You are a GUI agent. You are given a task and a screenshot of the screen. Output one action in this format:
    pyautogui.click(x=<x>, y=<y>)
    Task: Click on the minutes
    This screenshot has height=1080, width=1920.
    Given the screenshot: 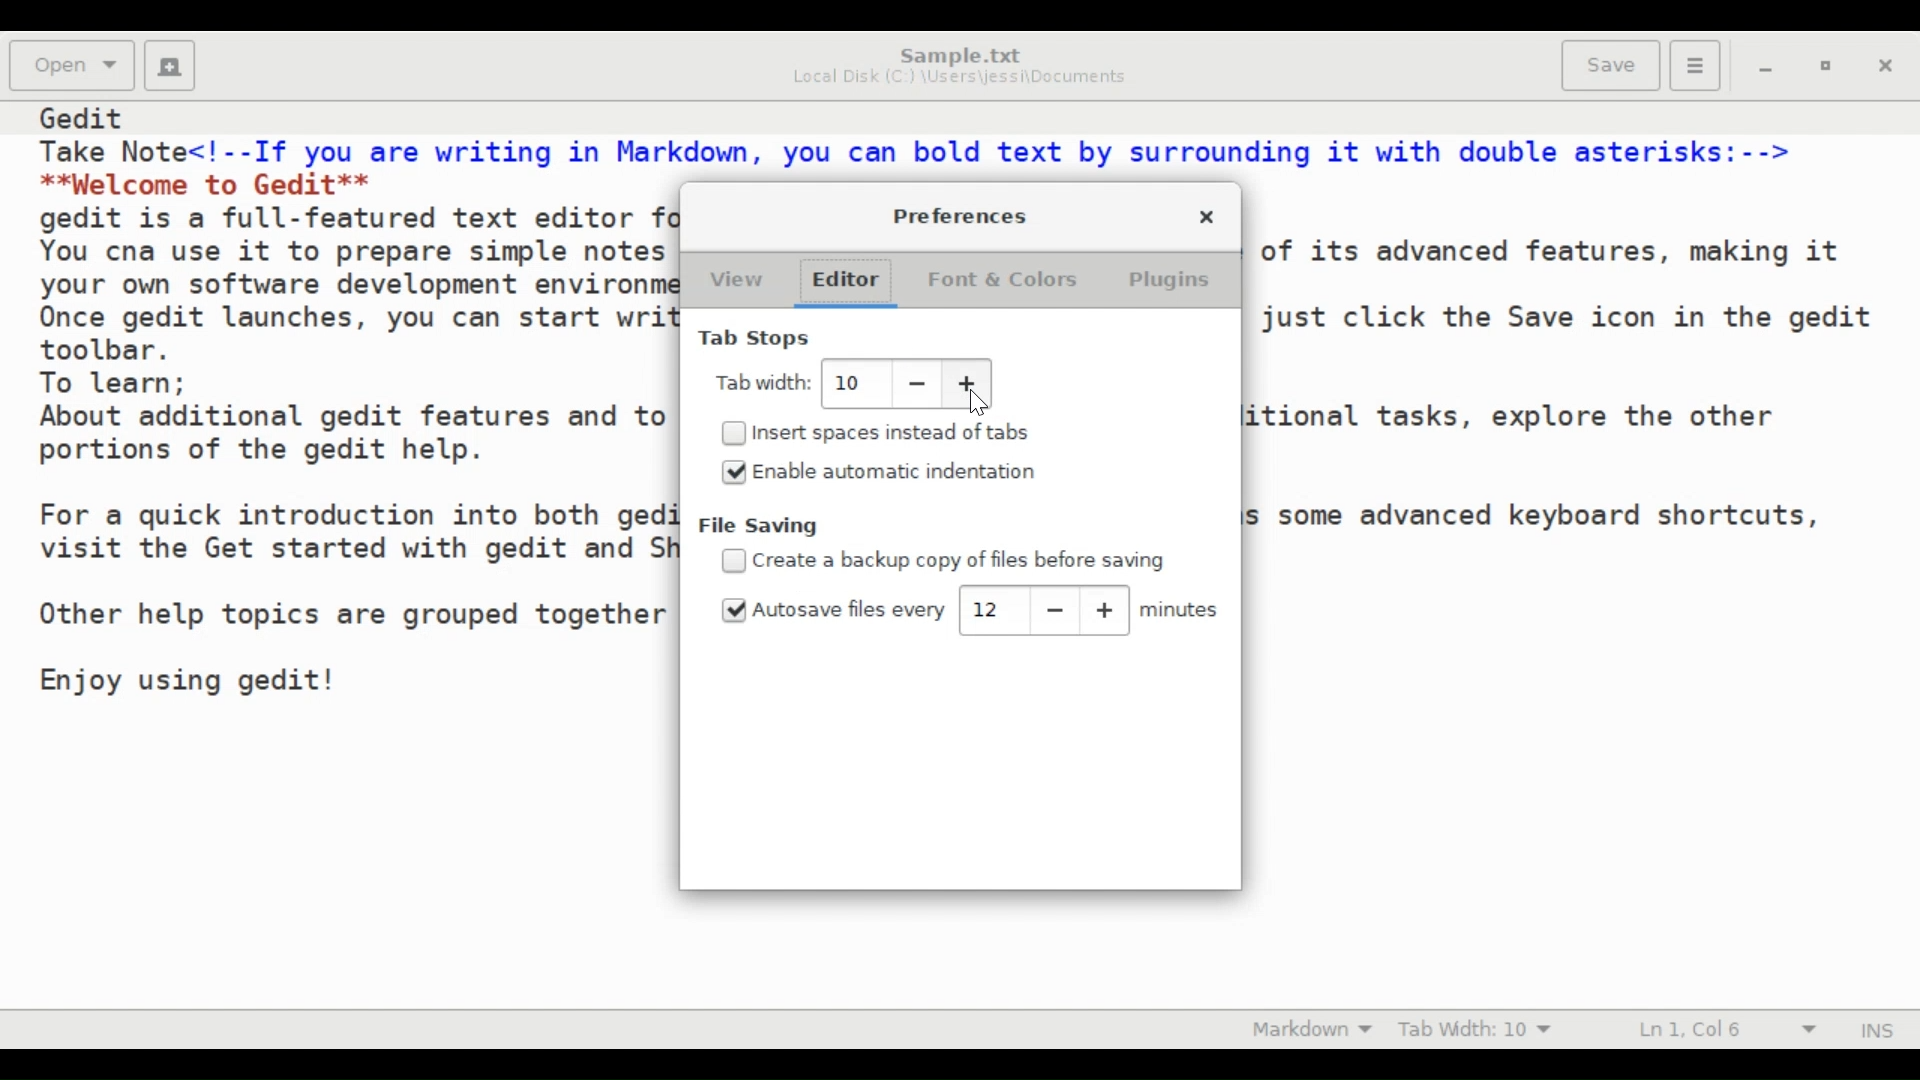 What is the action you would take?
    pyautogui.click(x=1181, y=611)
    